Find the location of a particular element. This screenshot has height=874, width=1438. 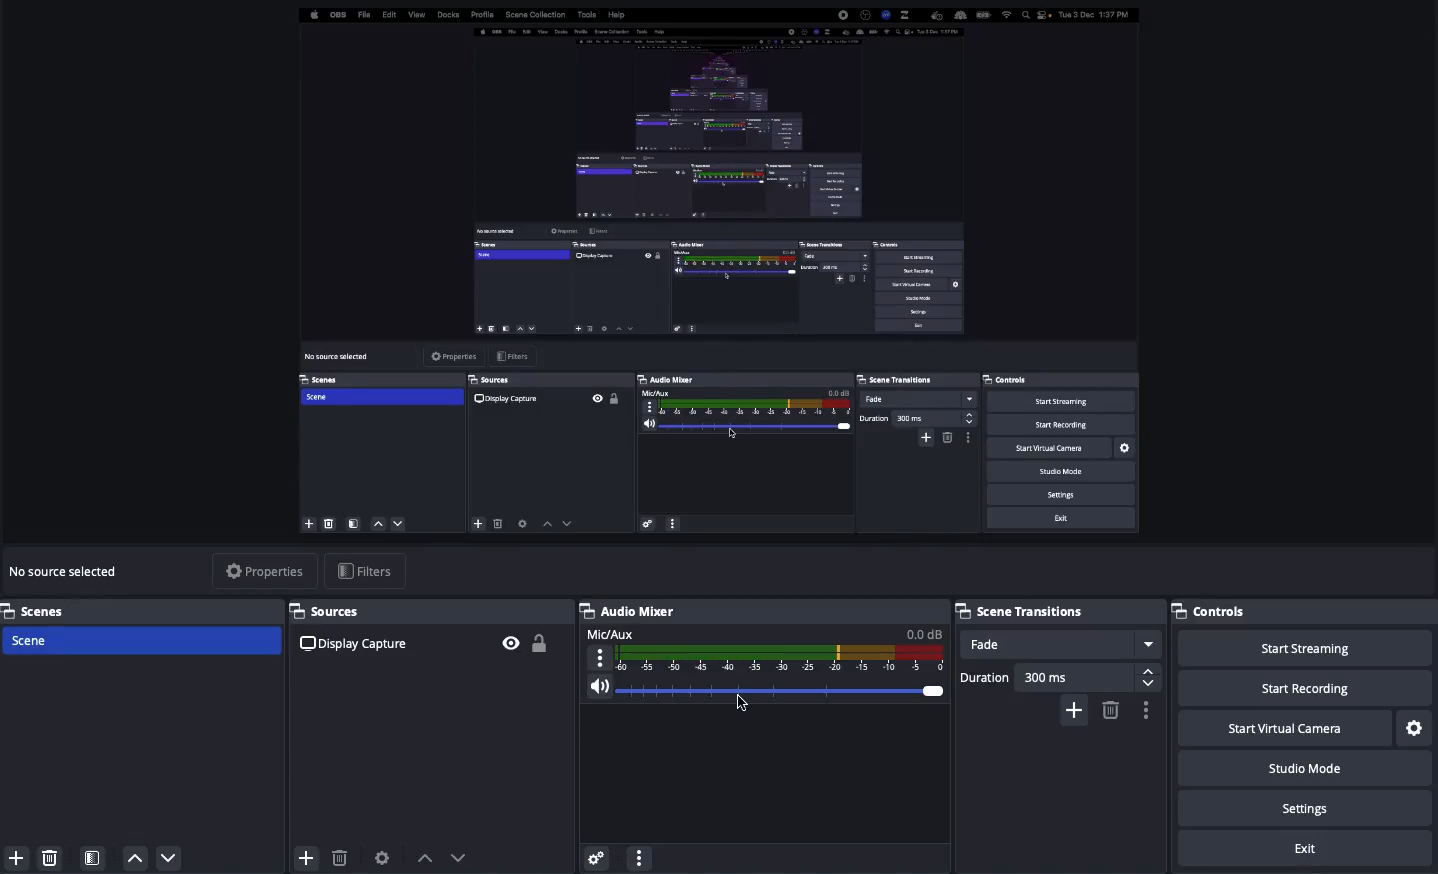

Start streaming is located at coordinates (1304, 649).